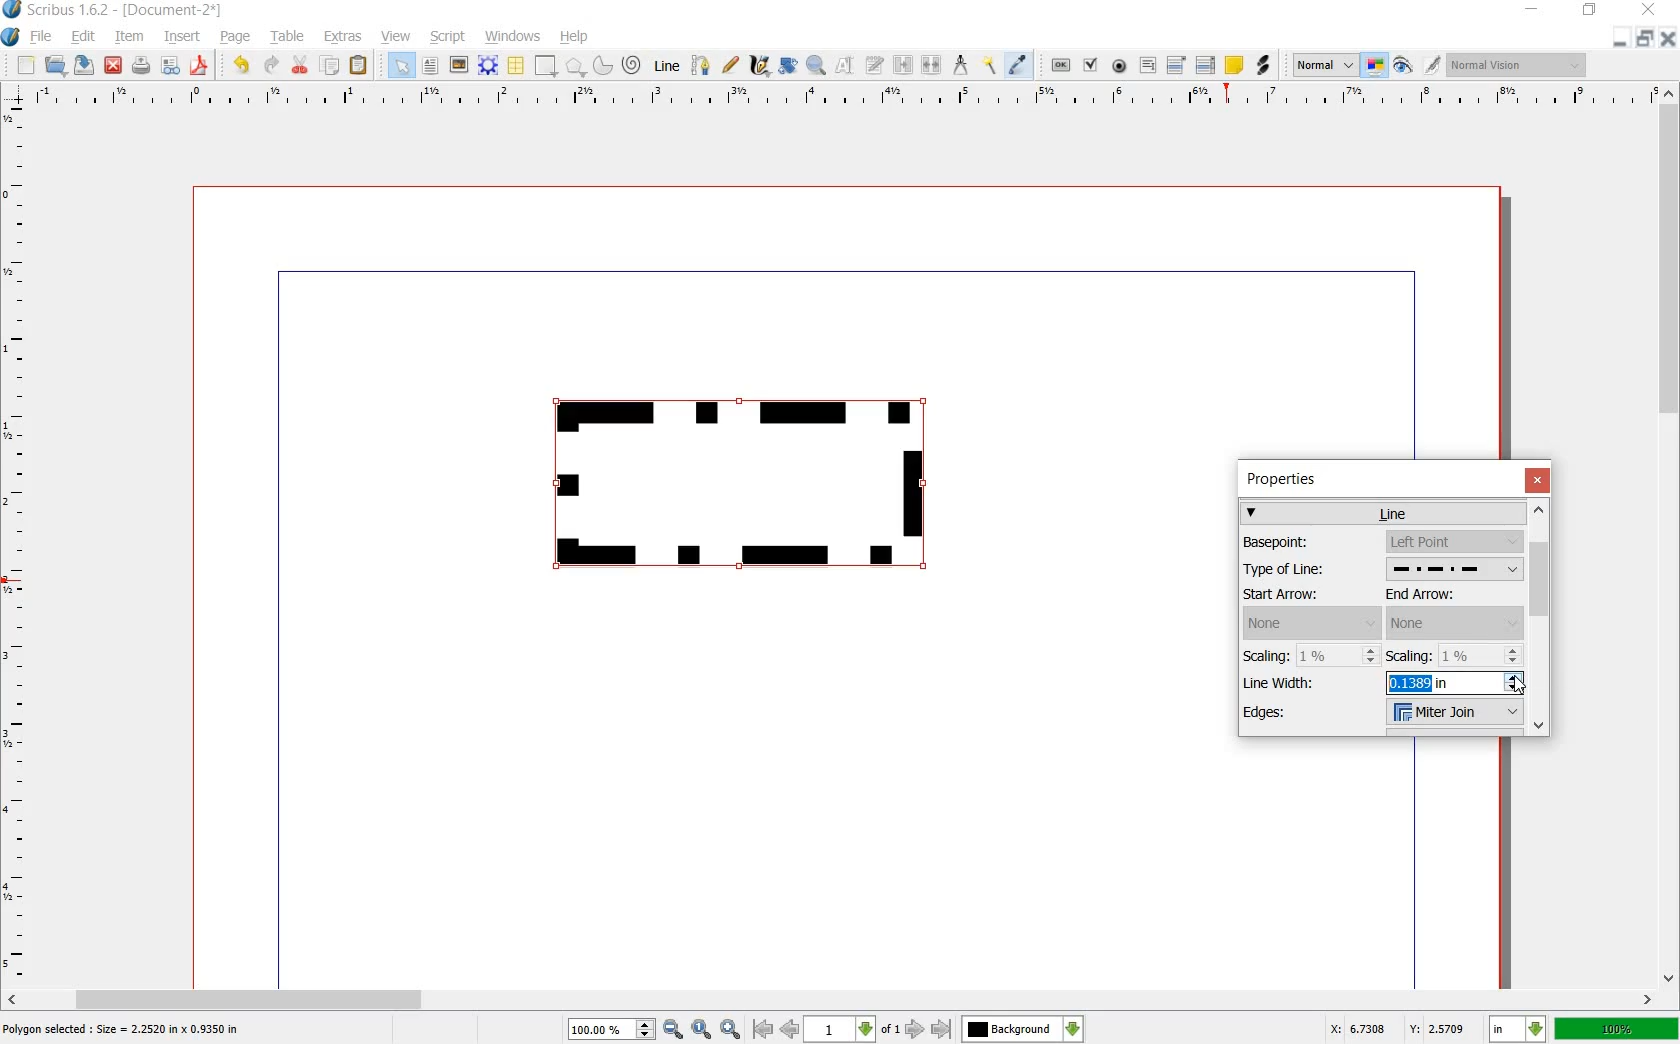  Describe the element at coordinates (731, 66) in the screenshot. I see `FREEHAND LINE` at that location.